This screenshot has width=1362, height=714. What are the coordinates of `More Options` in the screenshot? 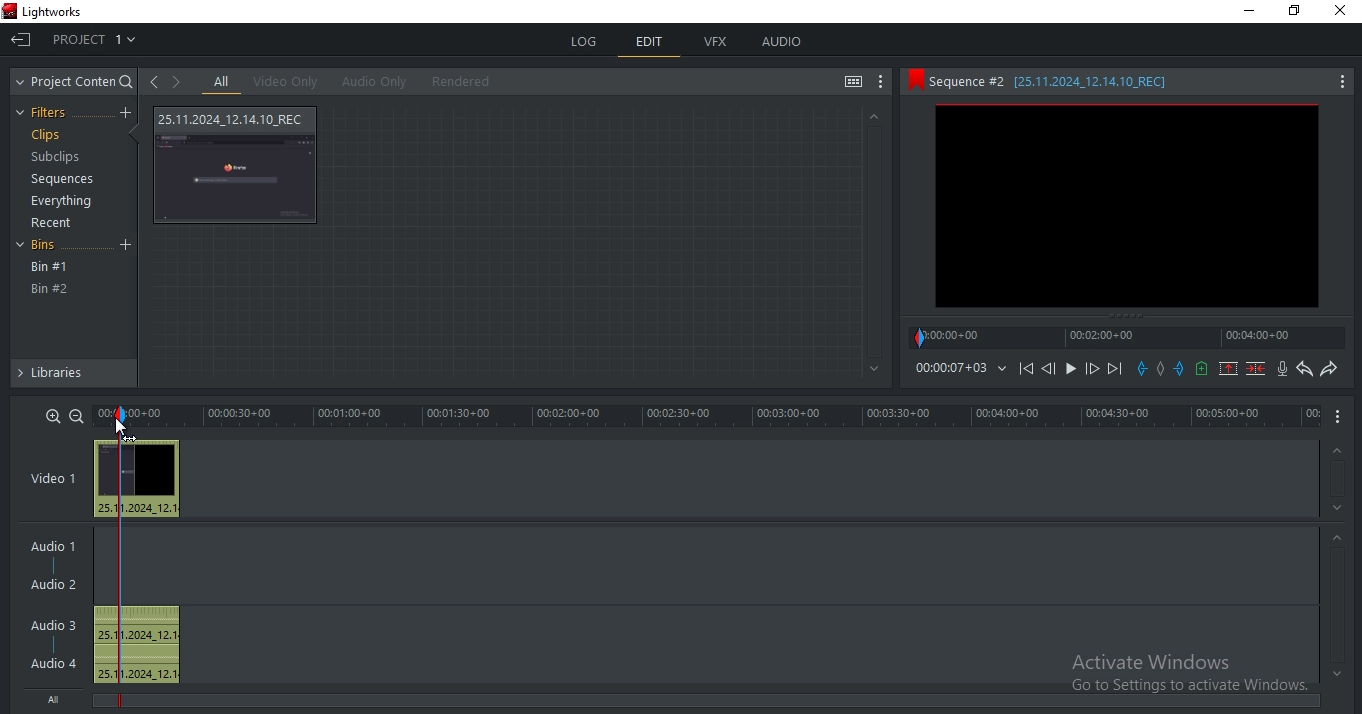 It's located at (1342, 417).